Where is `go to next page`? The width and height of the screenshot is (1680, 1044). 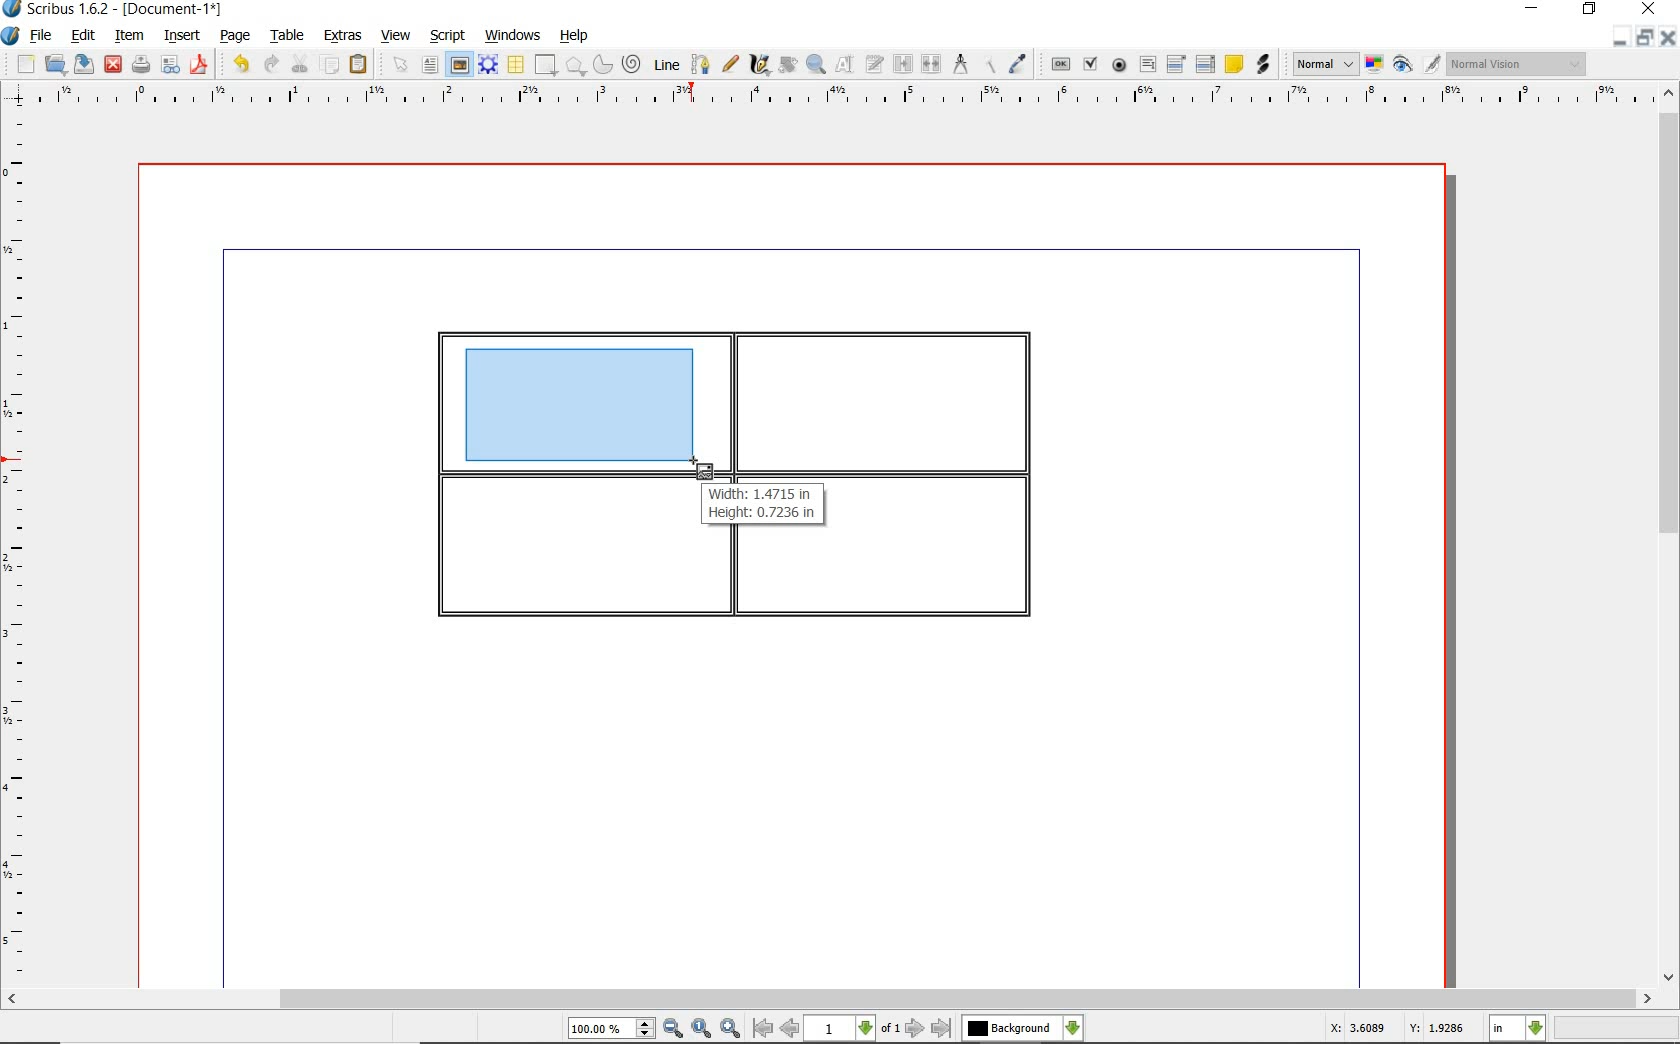
go to next page is located at coordinates (915, 1028).